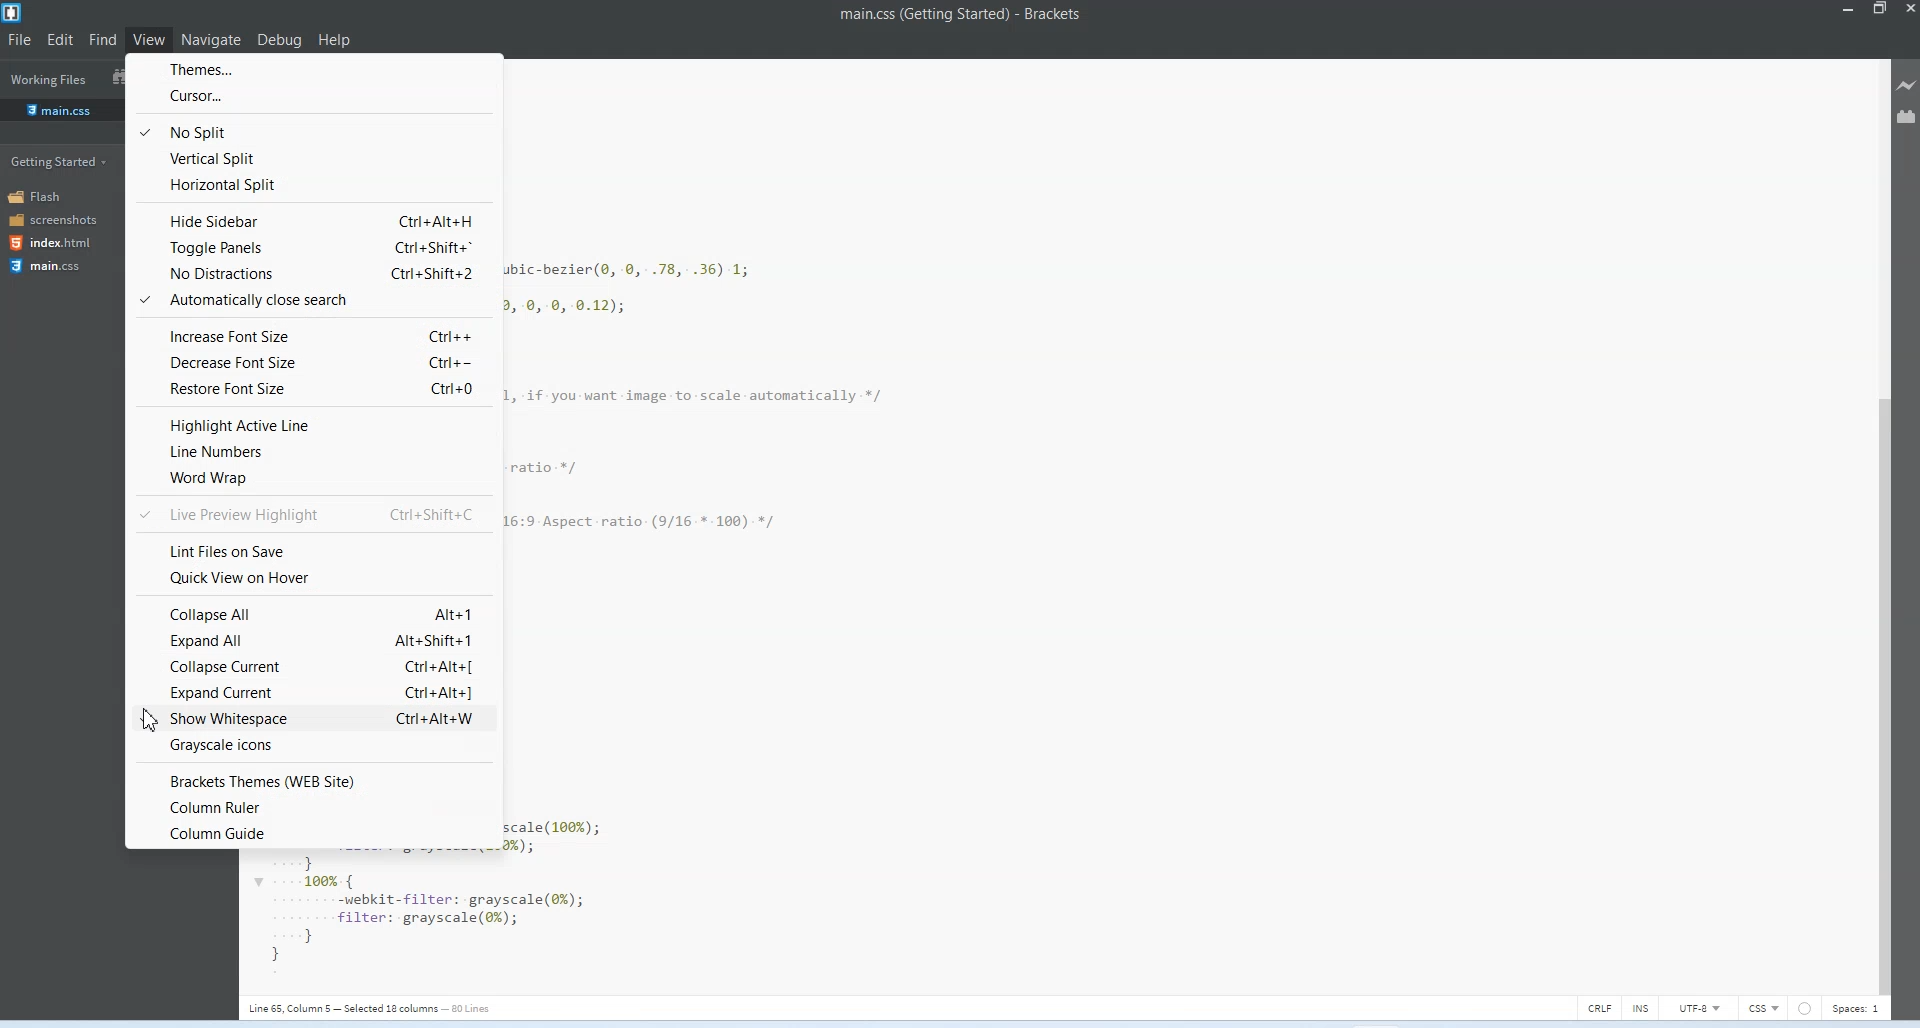  Describe the element at coordinates (102, 38) in the screenshot. I see `Find` at that location.